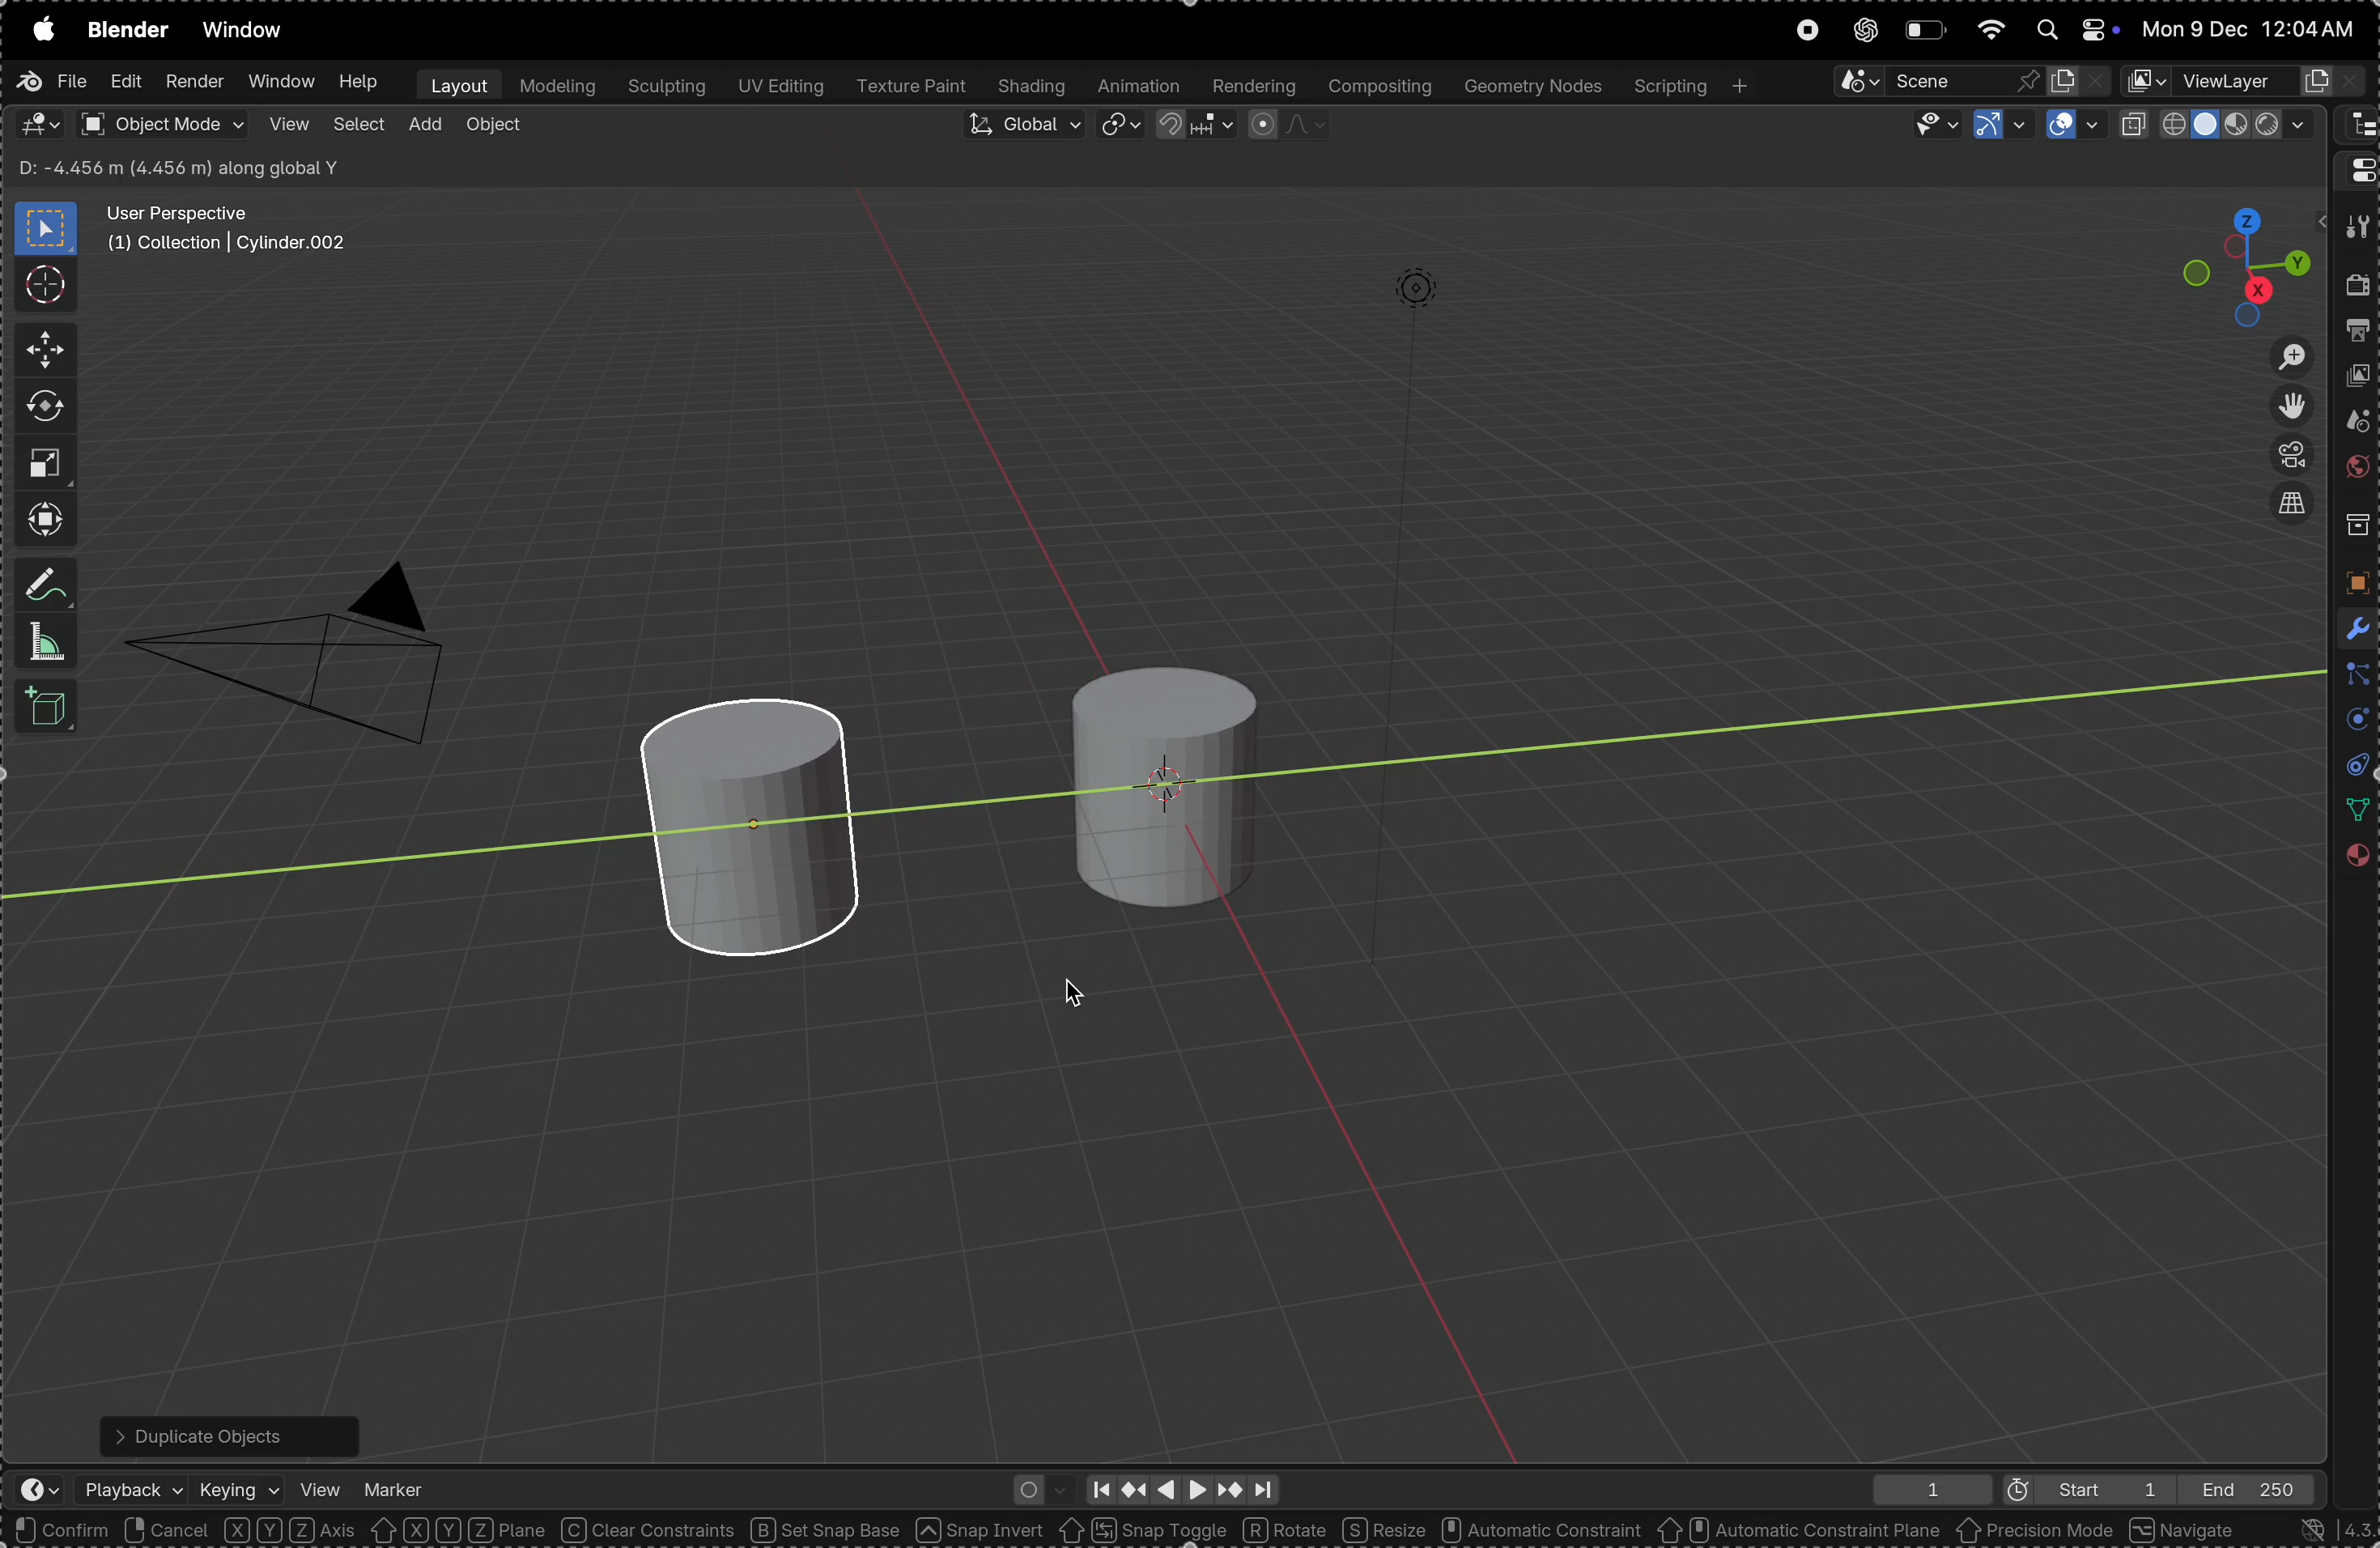  I want to click on collections, so click(2355, 526).